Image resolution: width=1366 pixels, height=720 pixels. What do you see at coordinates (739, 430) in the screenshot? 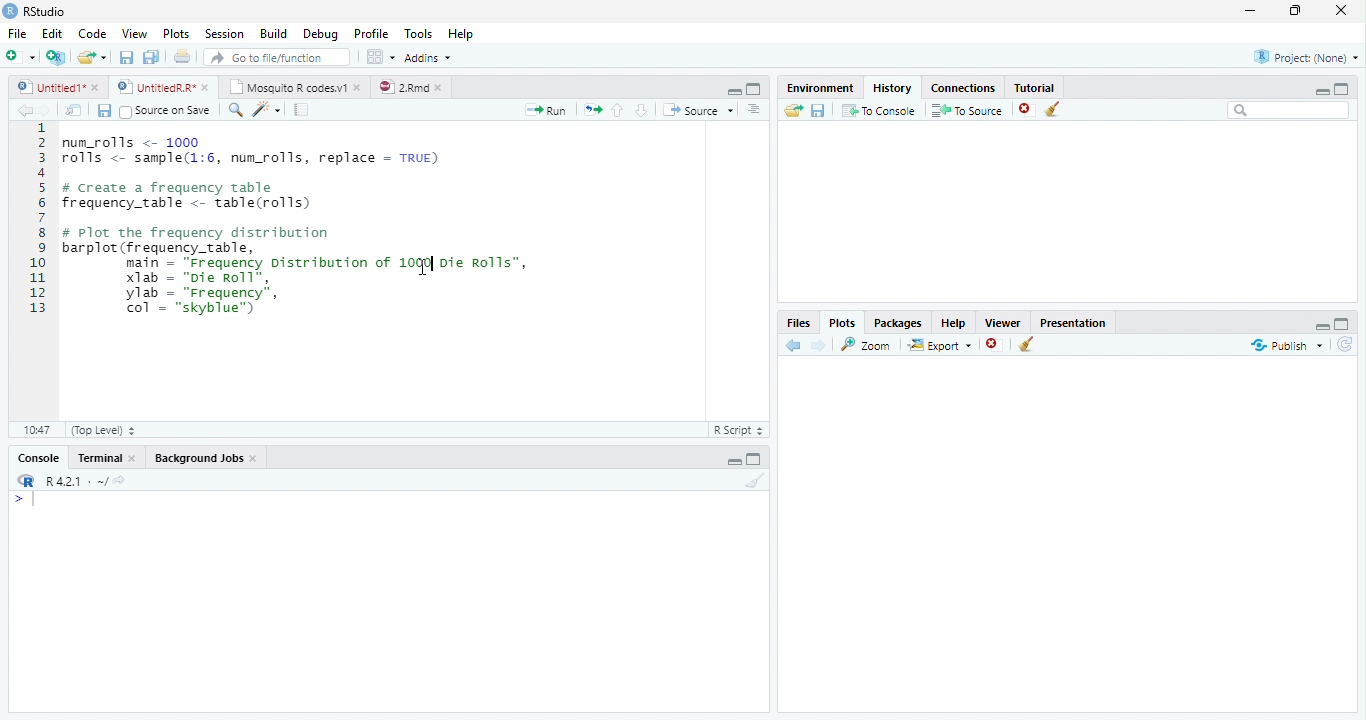
I see `R Script` at bounding box center [739, 430].